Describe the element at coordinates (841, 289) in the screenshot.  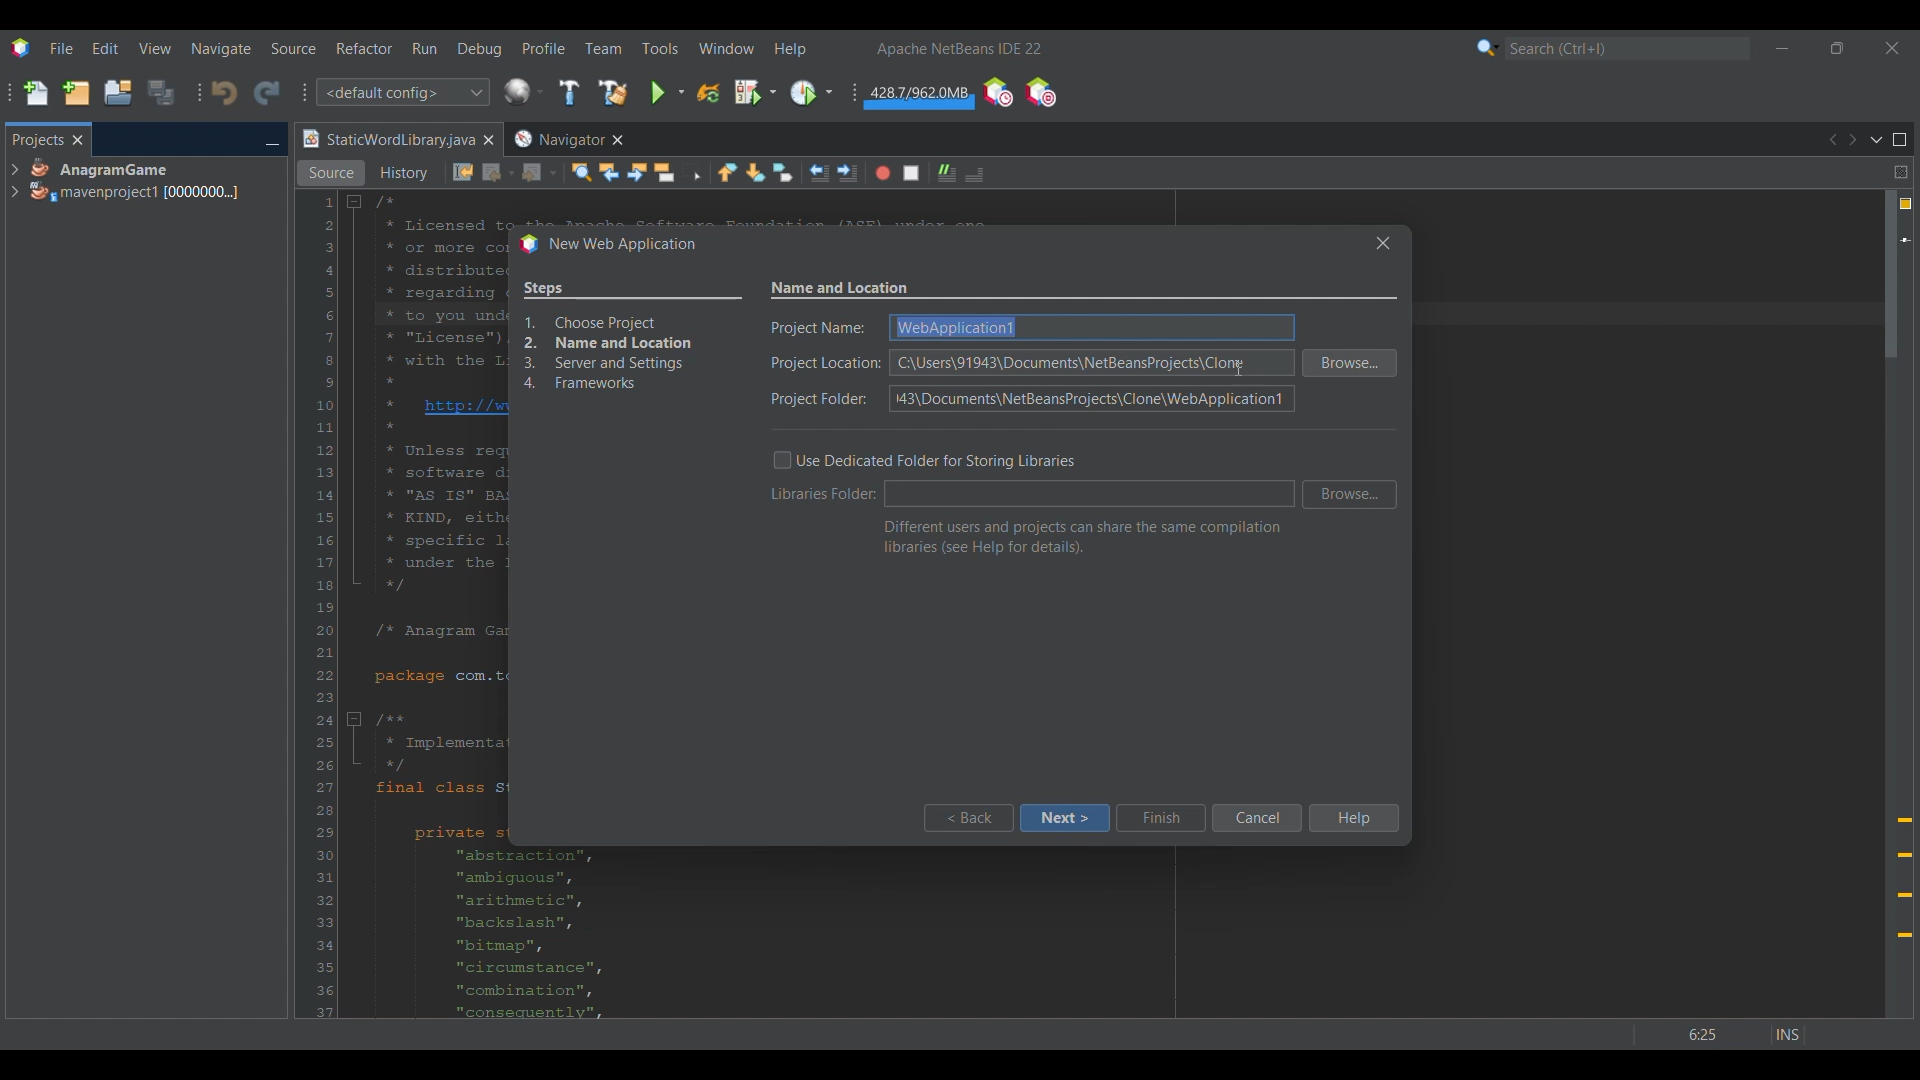
I see `Settings name` at that location.